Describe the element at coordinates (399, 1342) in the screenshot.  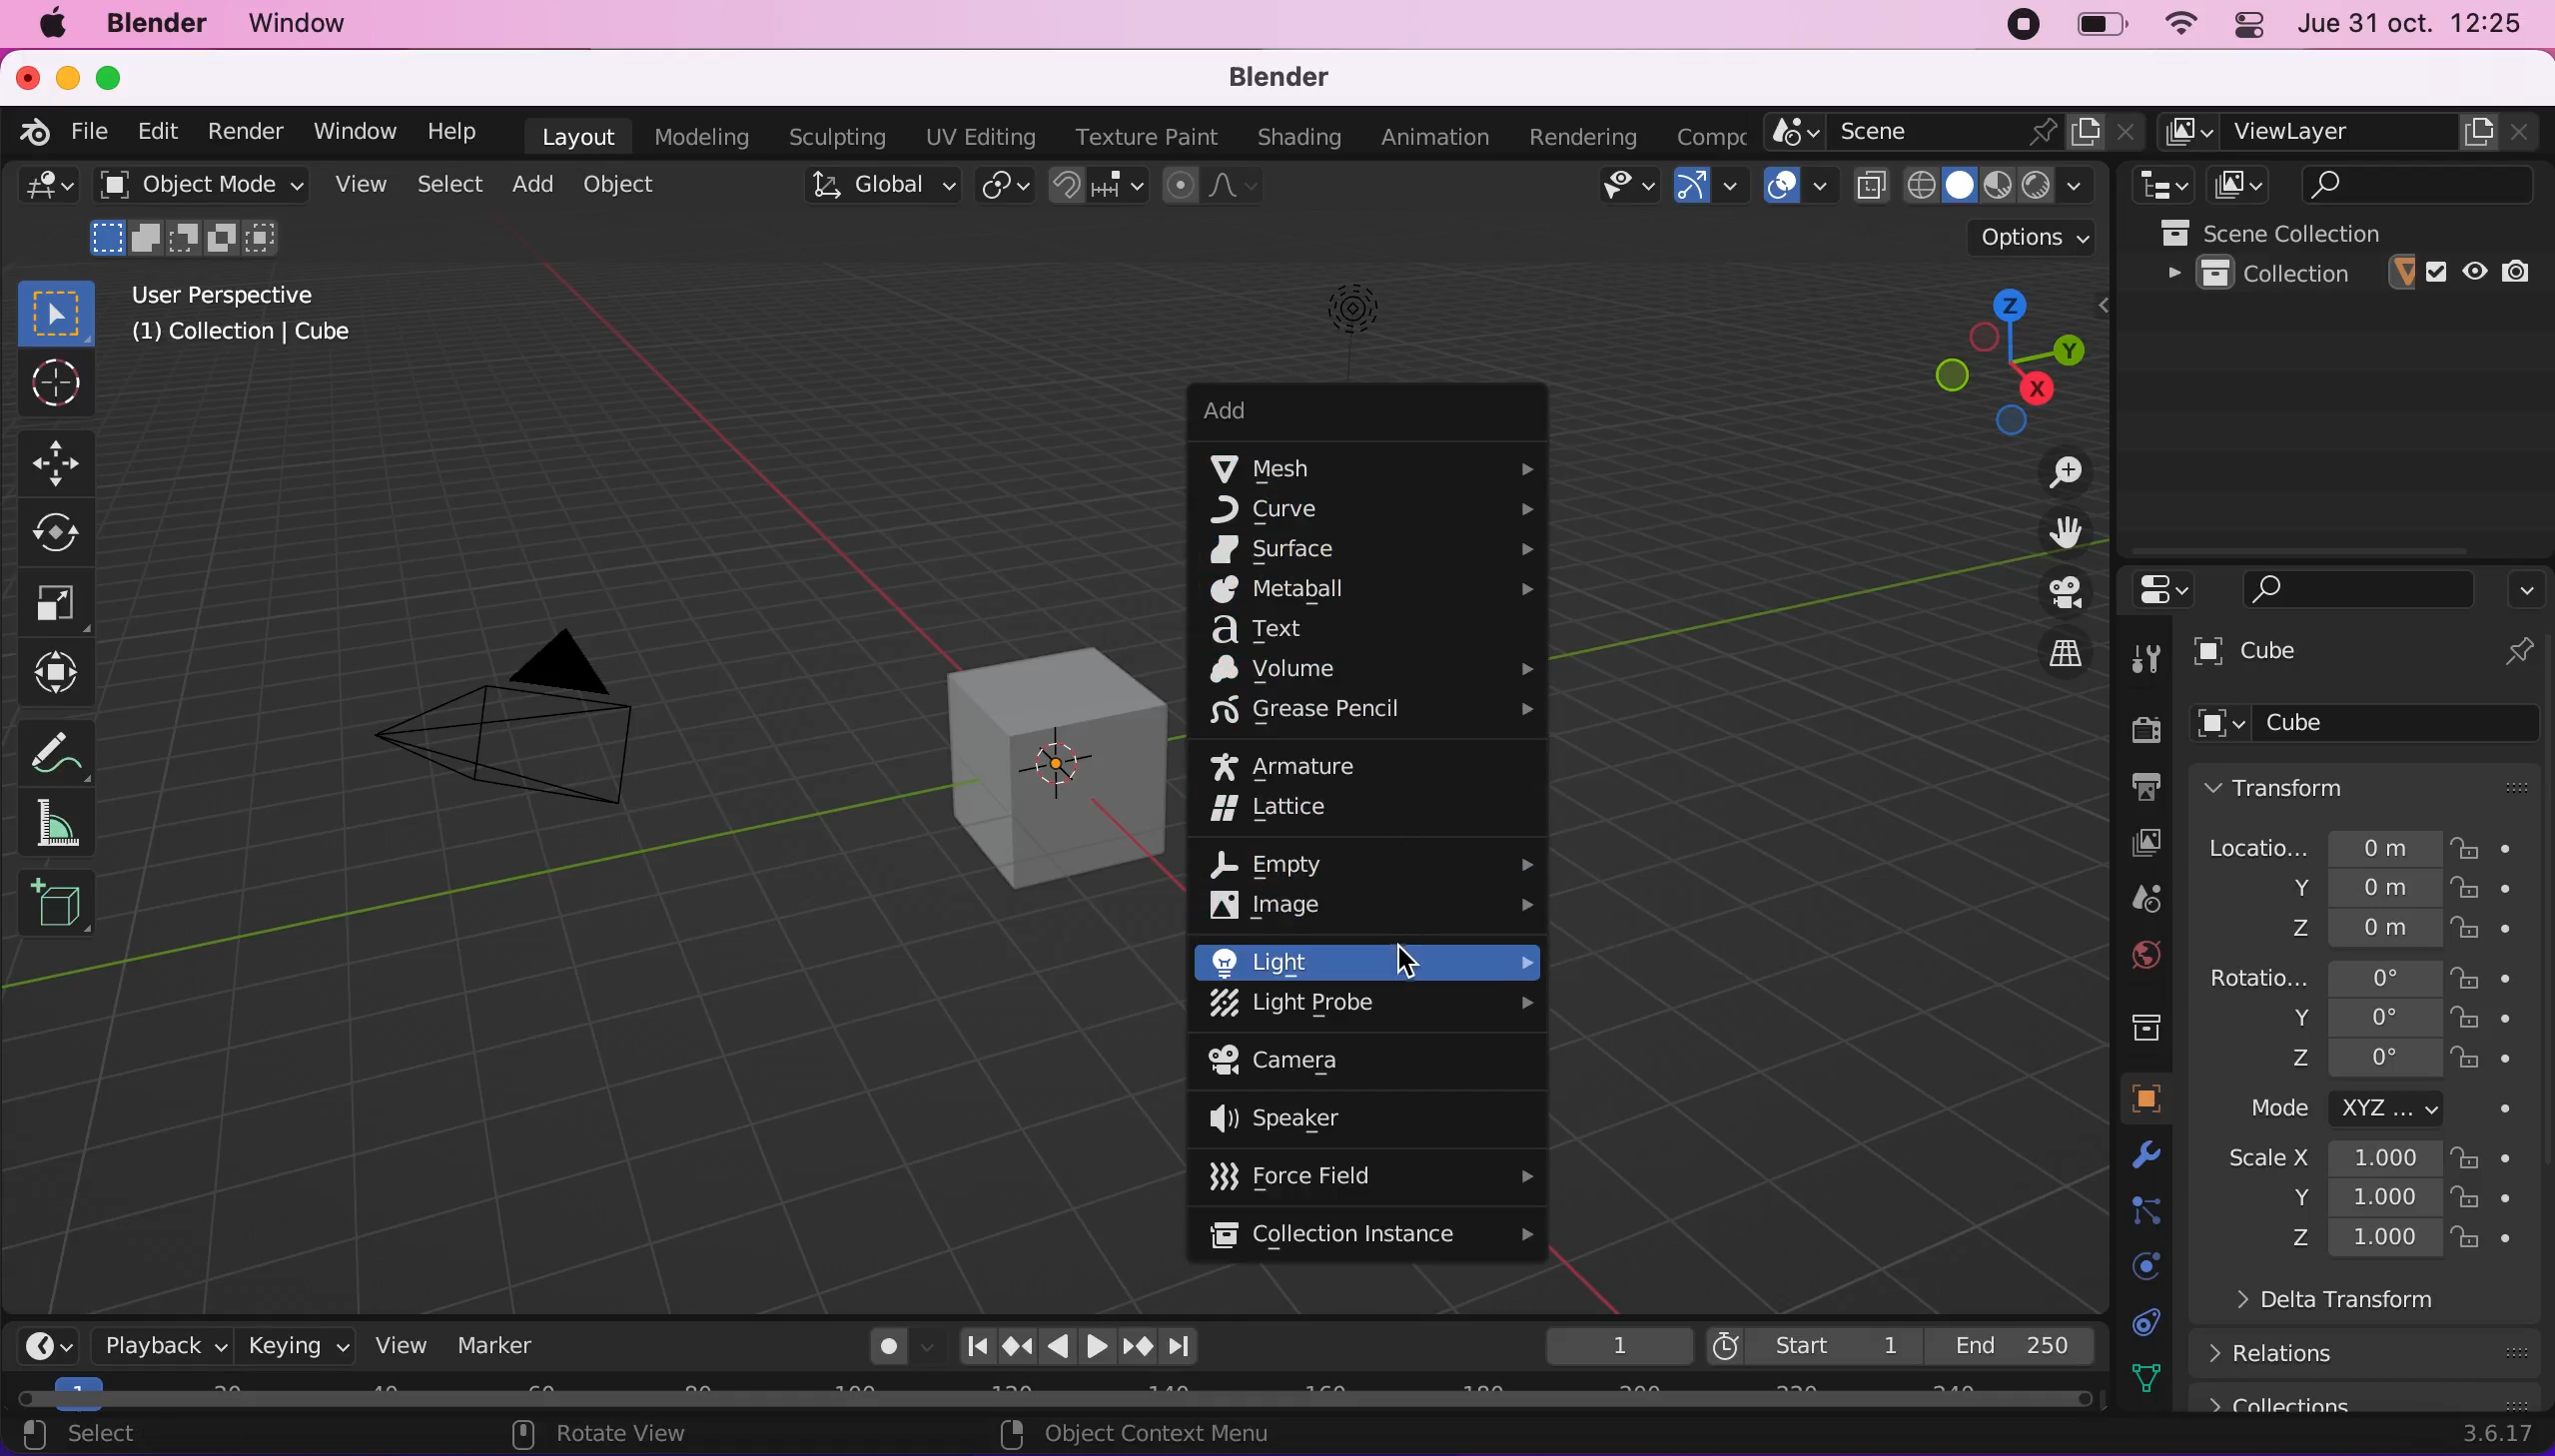
I see `view` at that location.